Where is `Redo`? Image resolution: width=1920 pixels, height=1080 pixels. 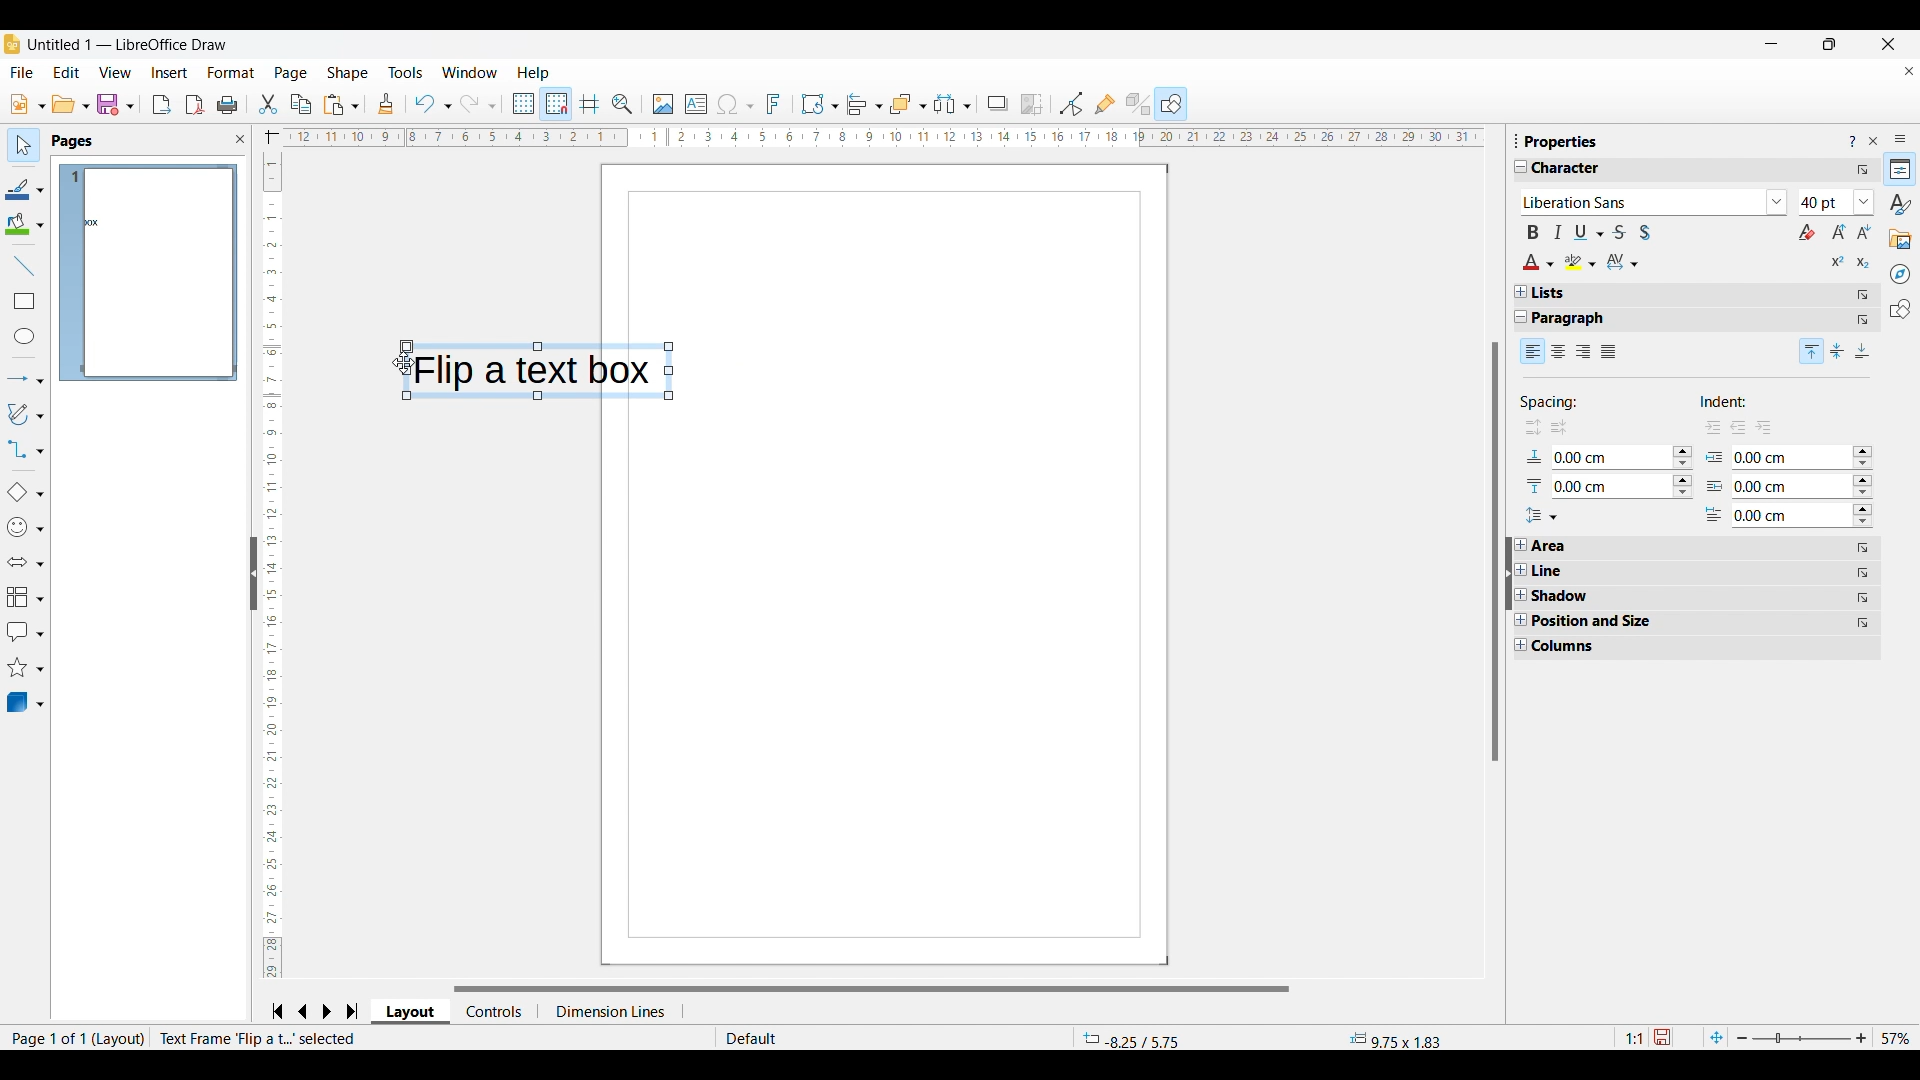
Redo is located at coordinates (479, 104).